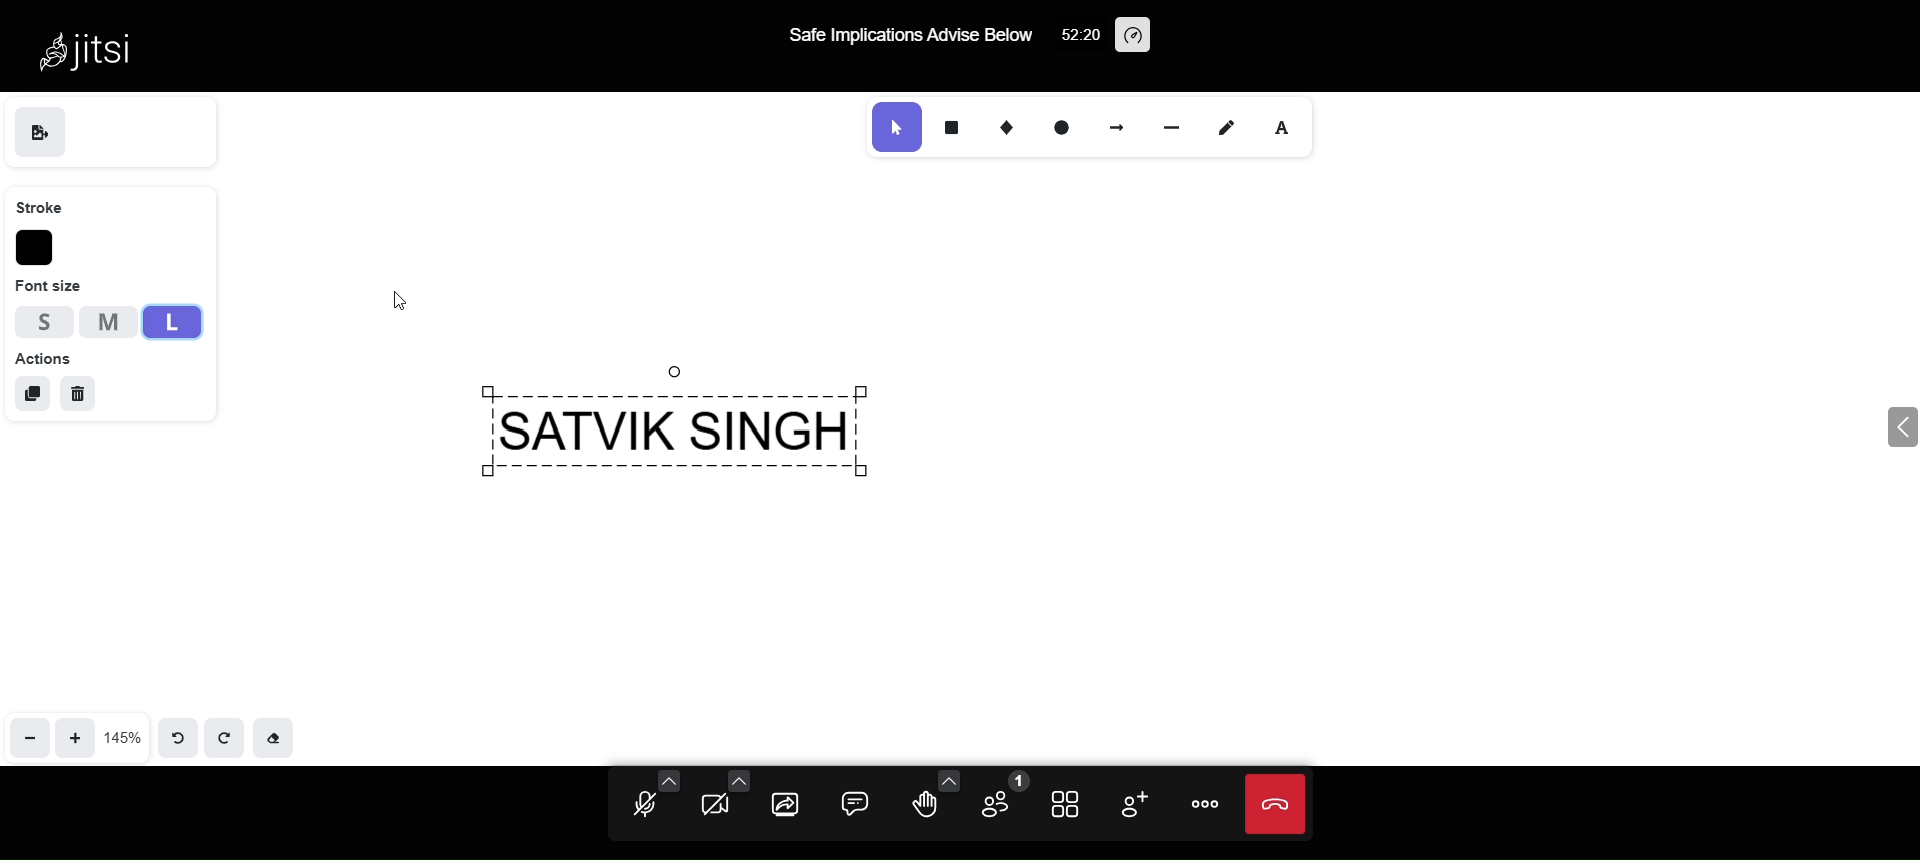 The image size is (1920, 860). Describe the element at coordinates (97, 49) in the screenshot. I see `Jitsi` at that location.